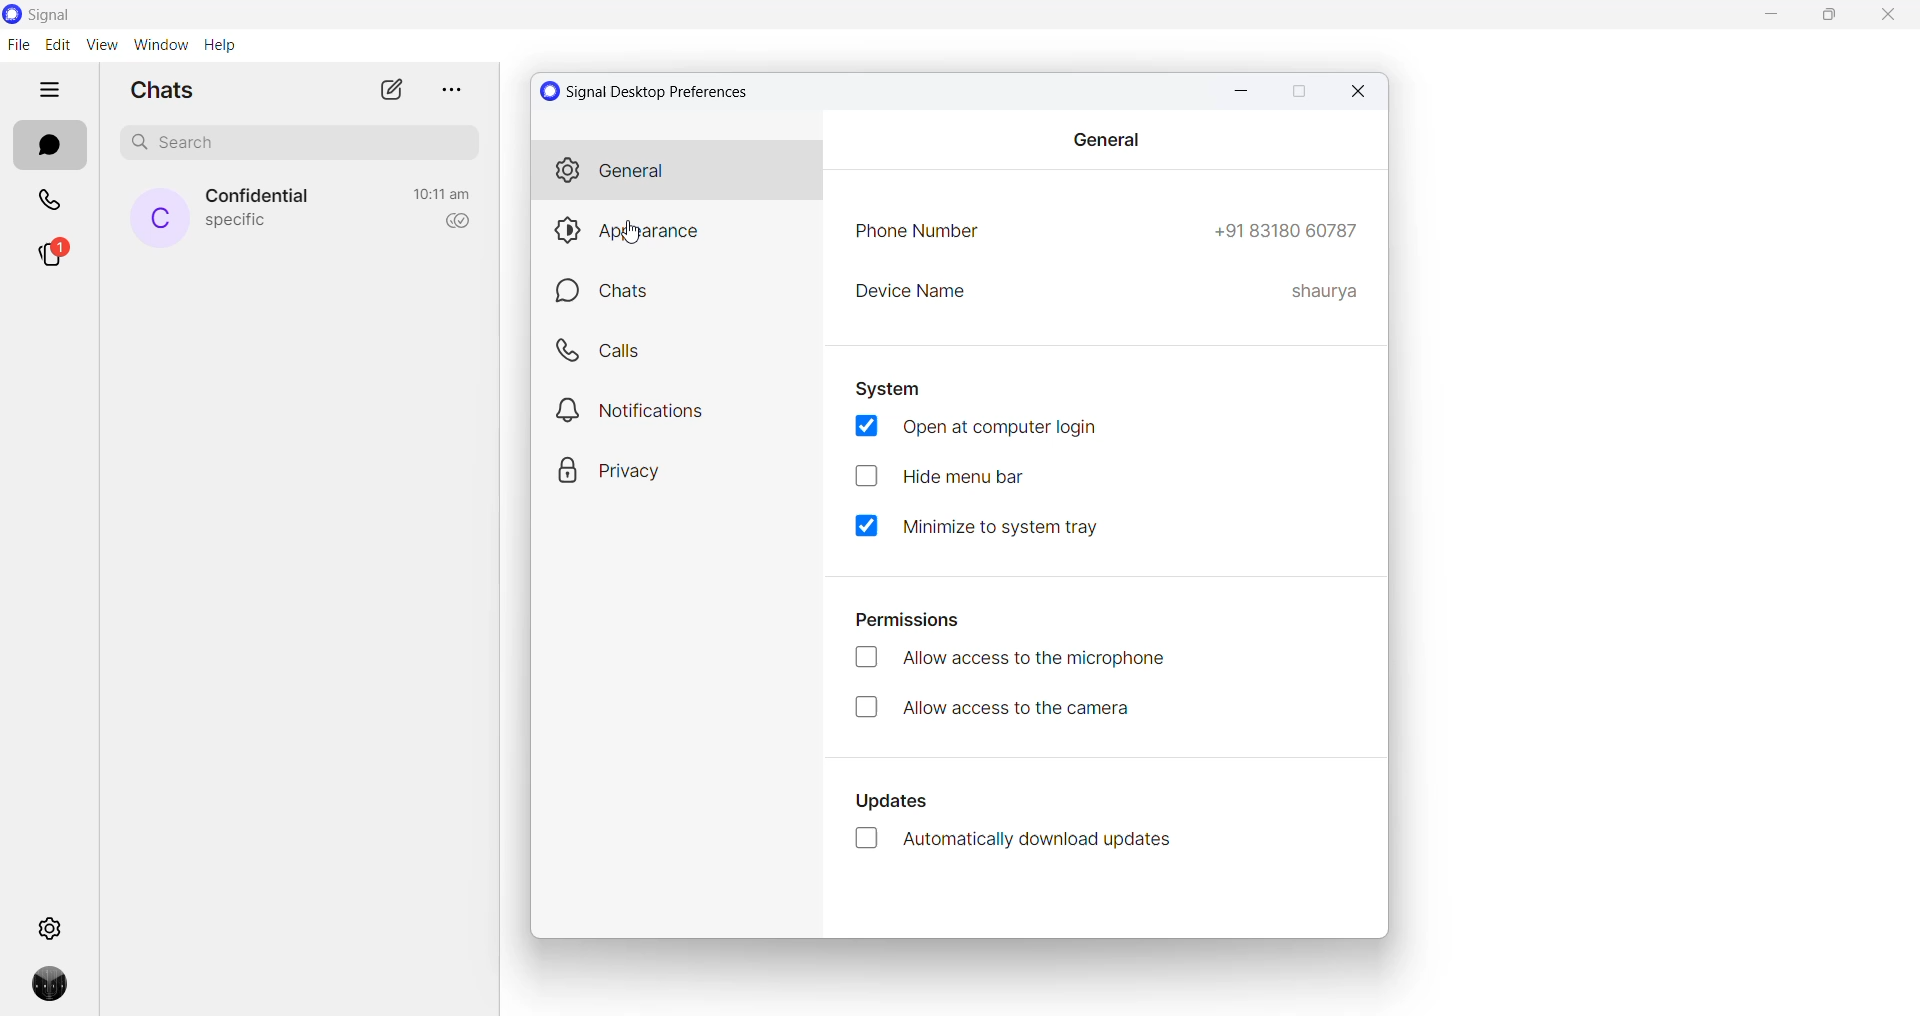 Image resolution: width=1920 pixels, height=1016 pixels. I want to click on appearance, so click(677, 232).